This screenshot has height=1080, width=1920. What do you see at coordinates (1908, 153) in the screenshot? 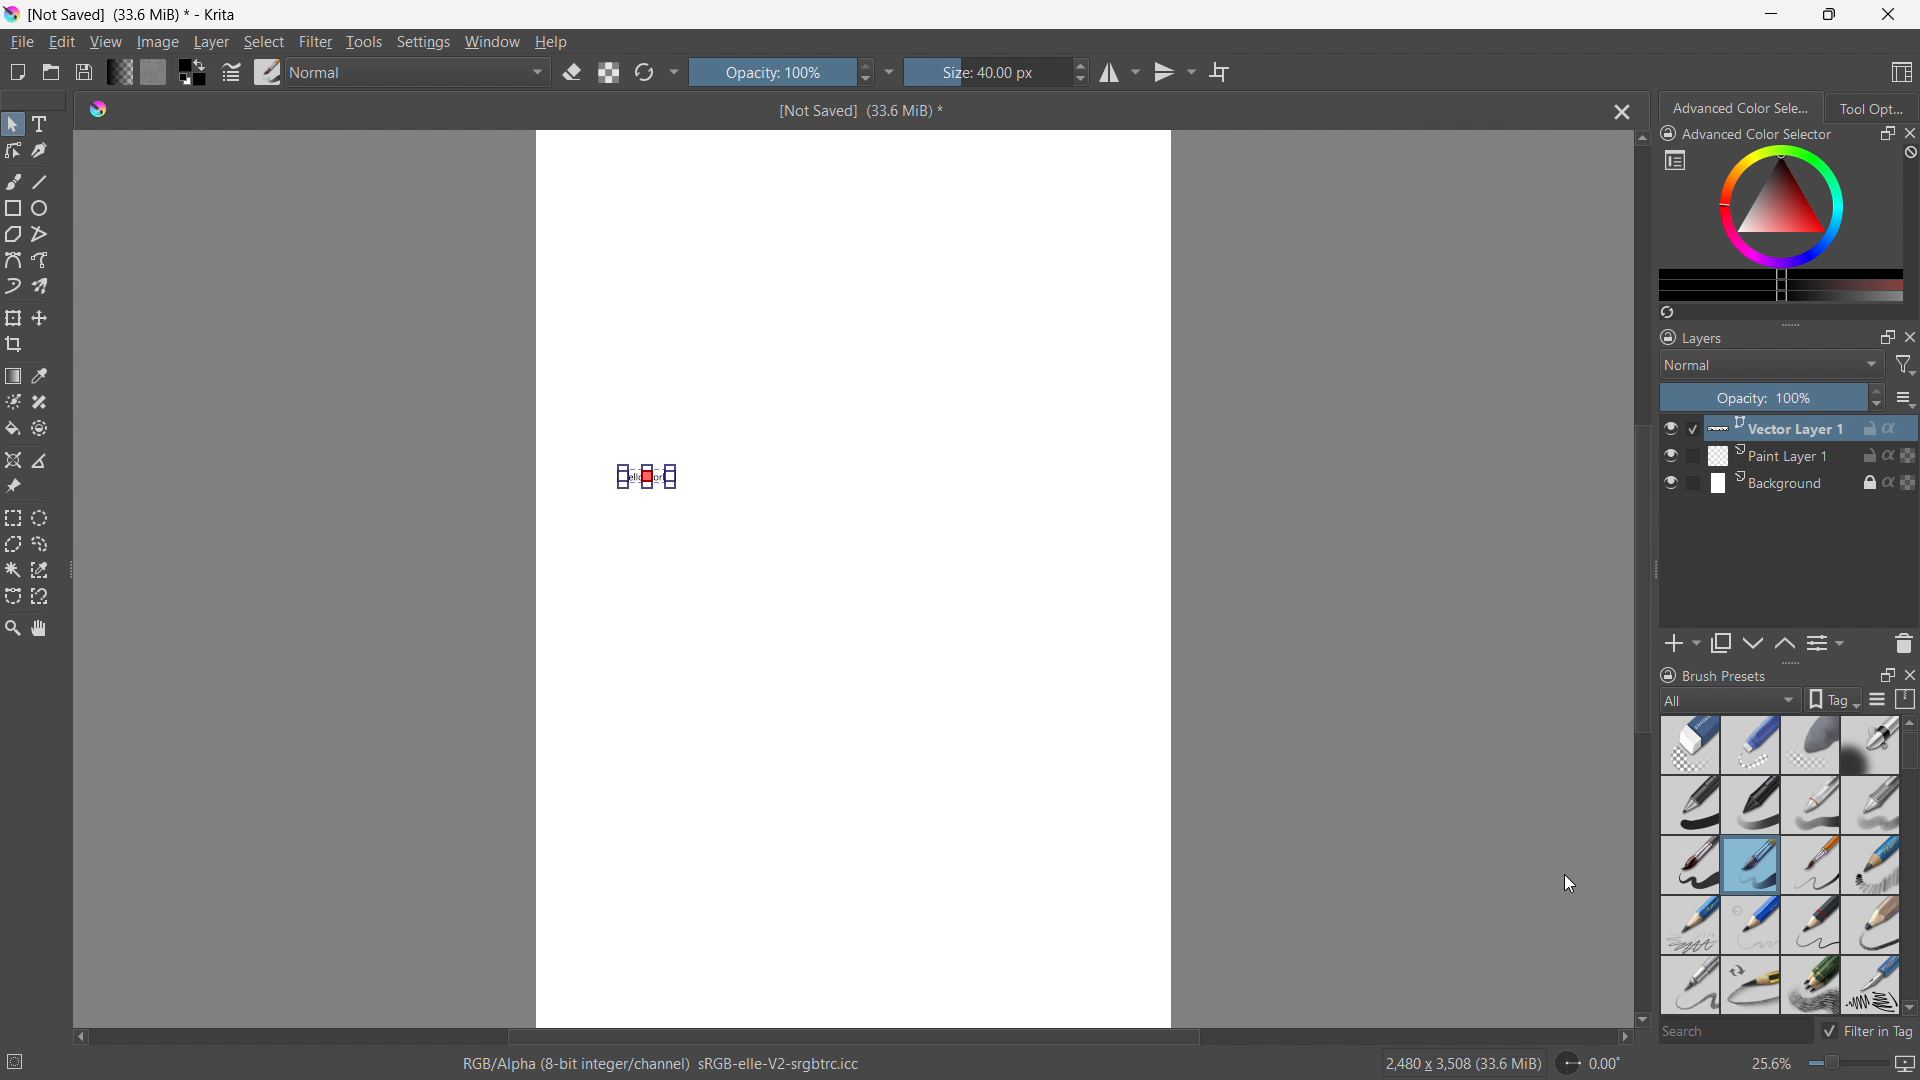
I see `clear all color history` at bounding box center [1908, 153].